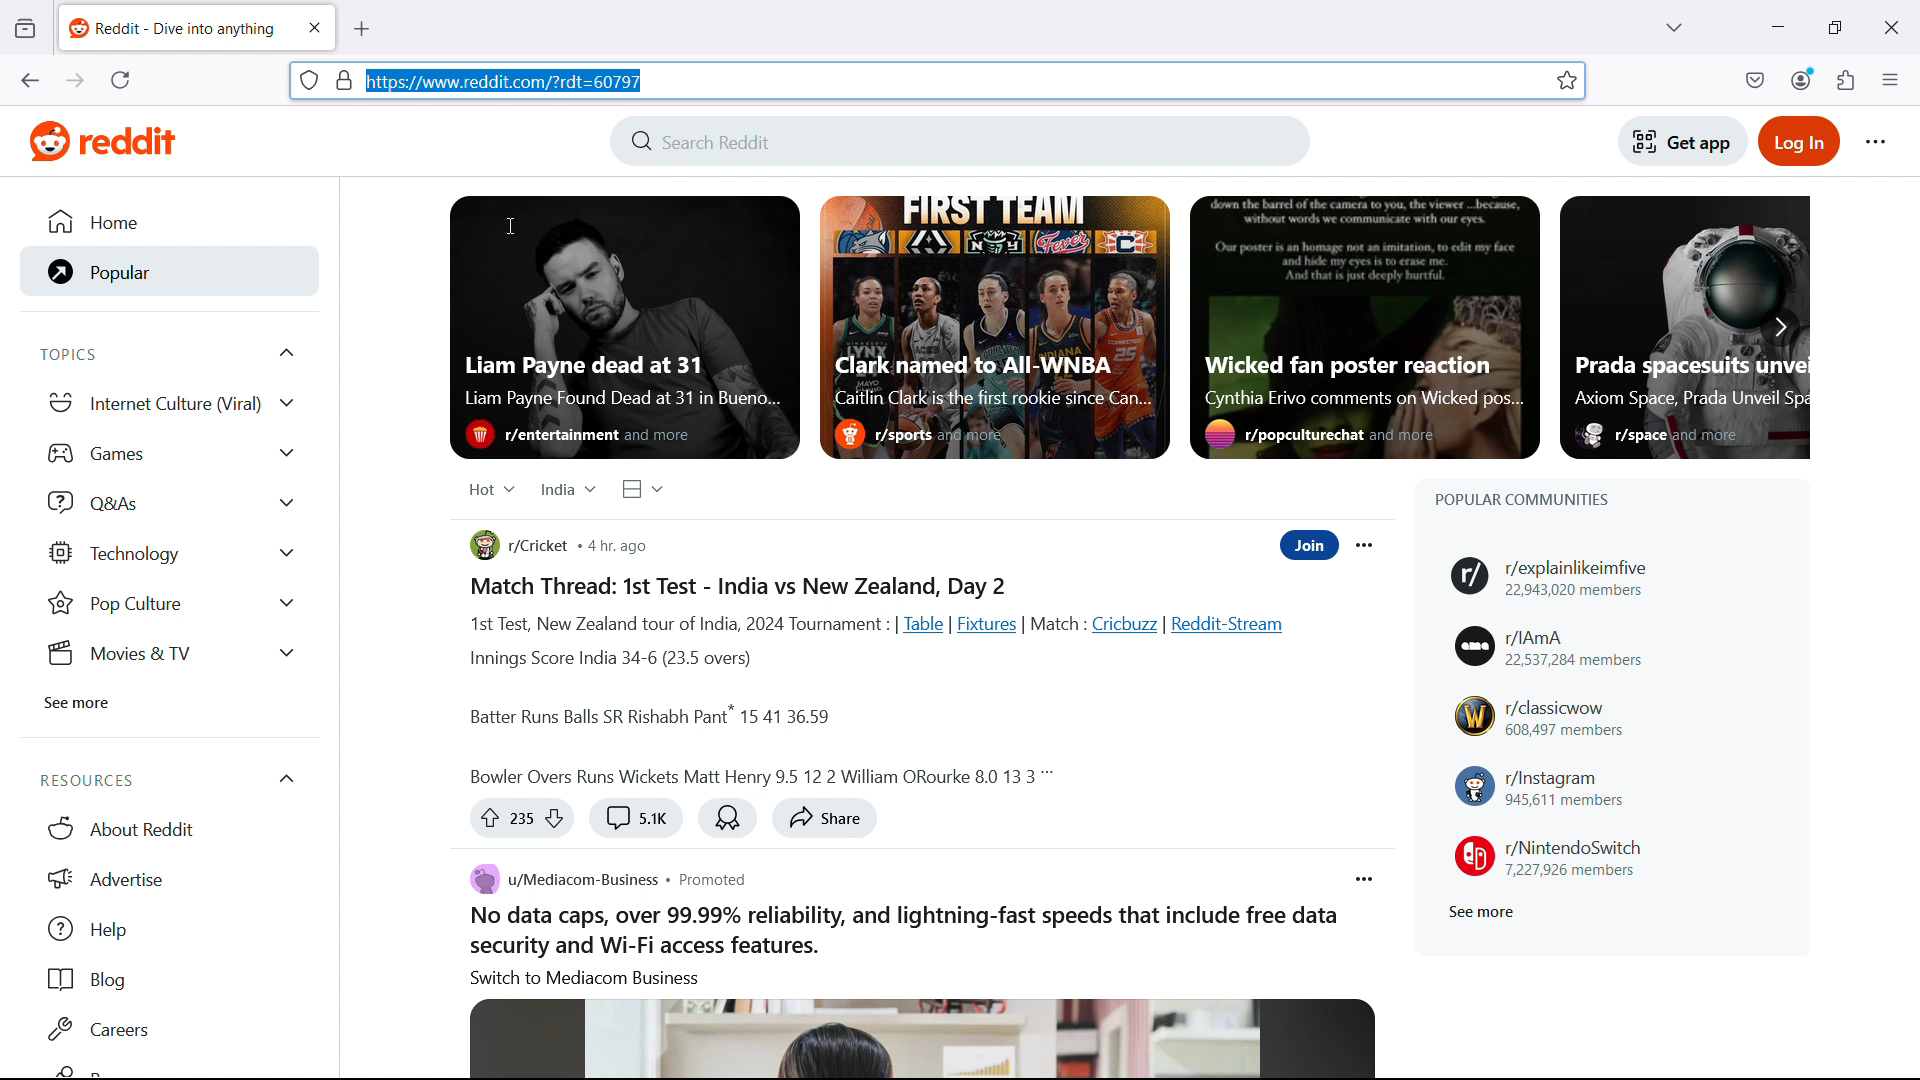 The height and width of the screenshot is (1080, 1920). I want to click on share, so click(825, 819).